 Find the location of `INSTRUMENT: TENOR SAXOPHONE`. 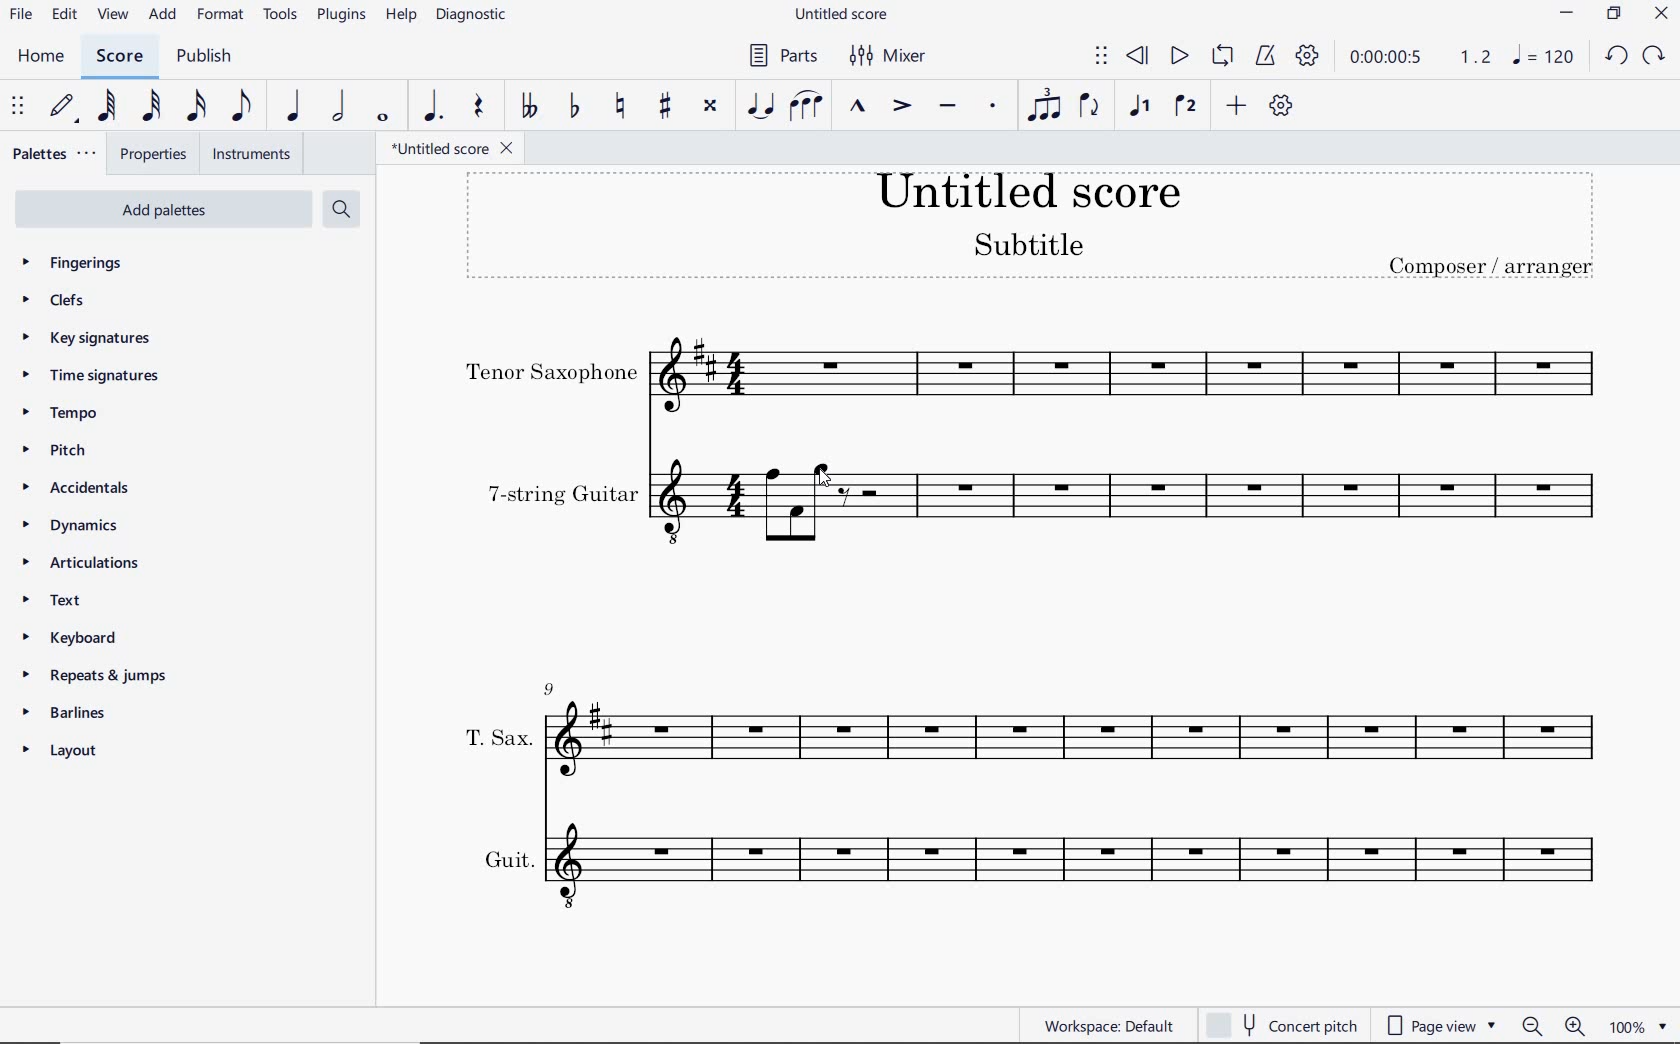

INSTRUMENT: TENOR SAXOPHONE is located at coordinates (1034, 374).